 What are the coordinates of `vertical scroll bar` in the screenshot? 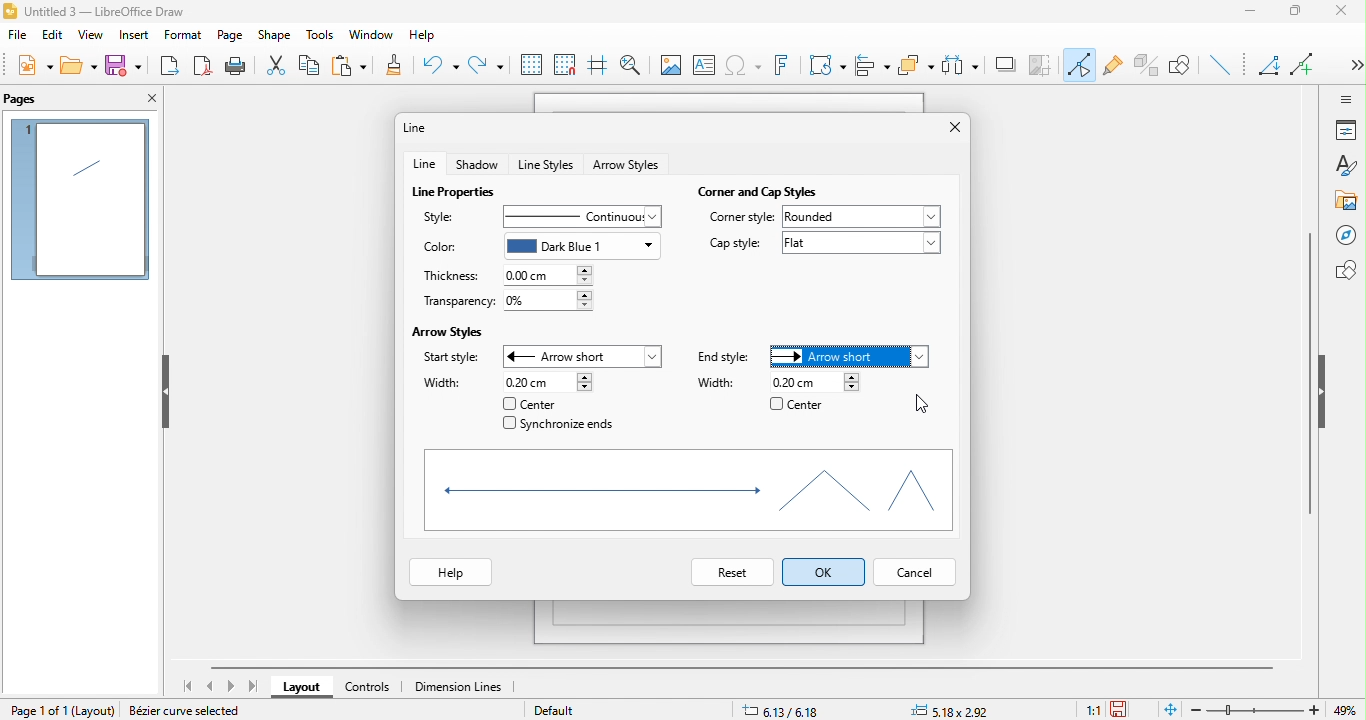 It's located at (1309, 372).